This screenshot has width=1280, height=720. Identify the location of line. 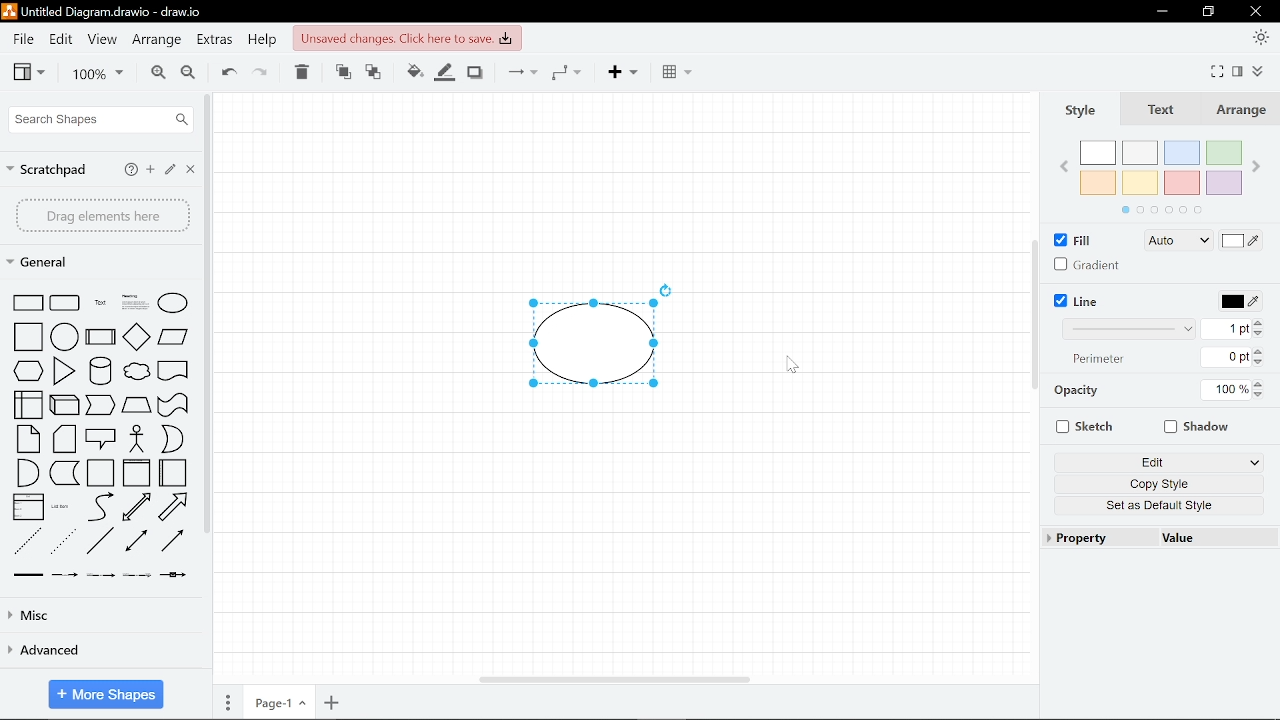
(98, 542).